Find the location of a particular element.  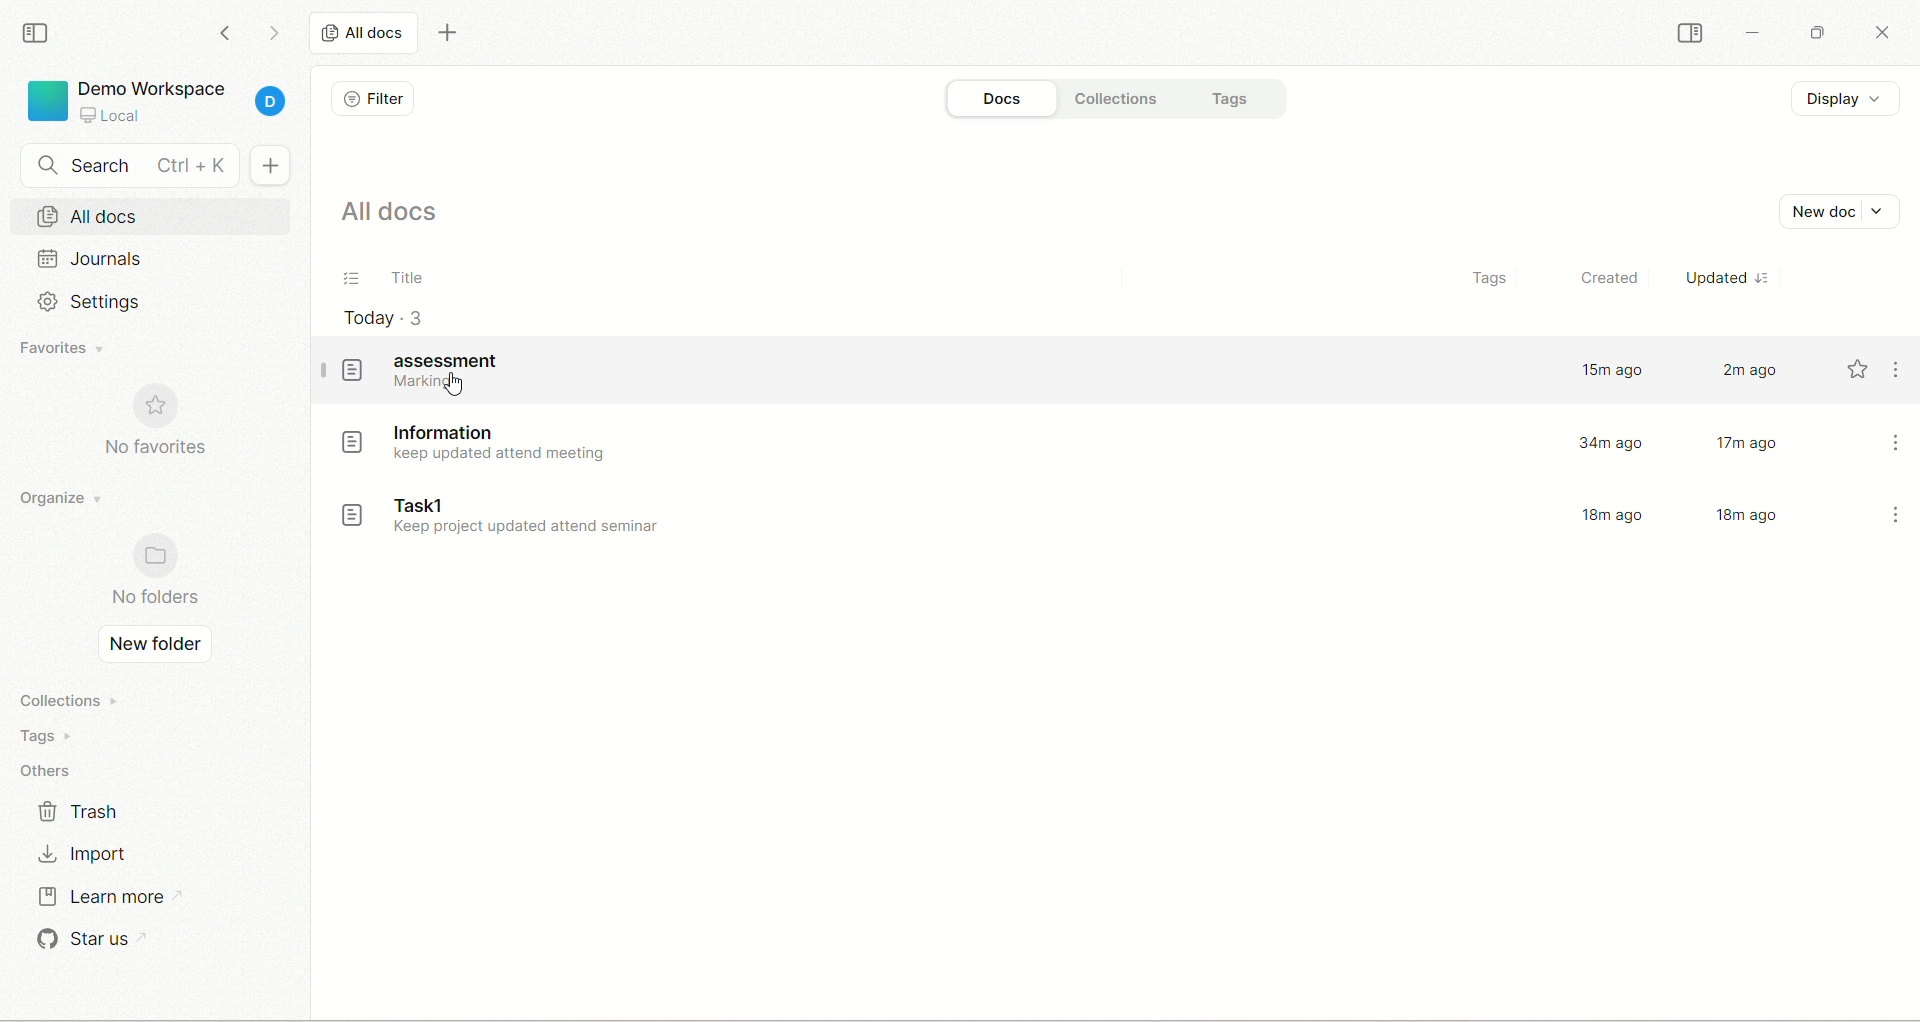

learn more is located at coordinates (106, 897).